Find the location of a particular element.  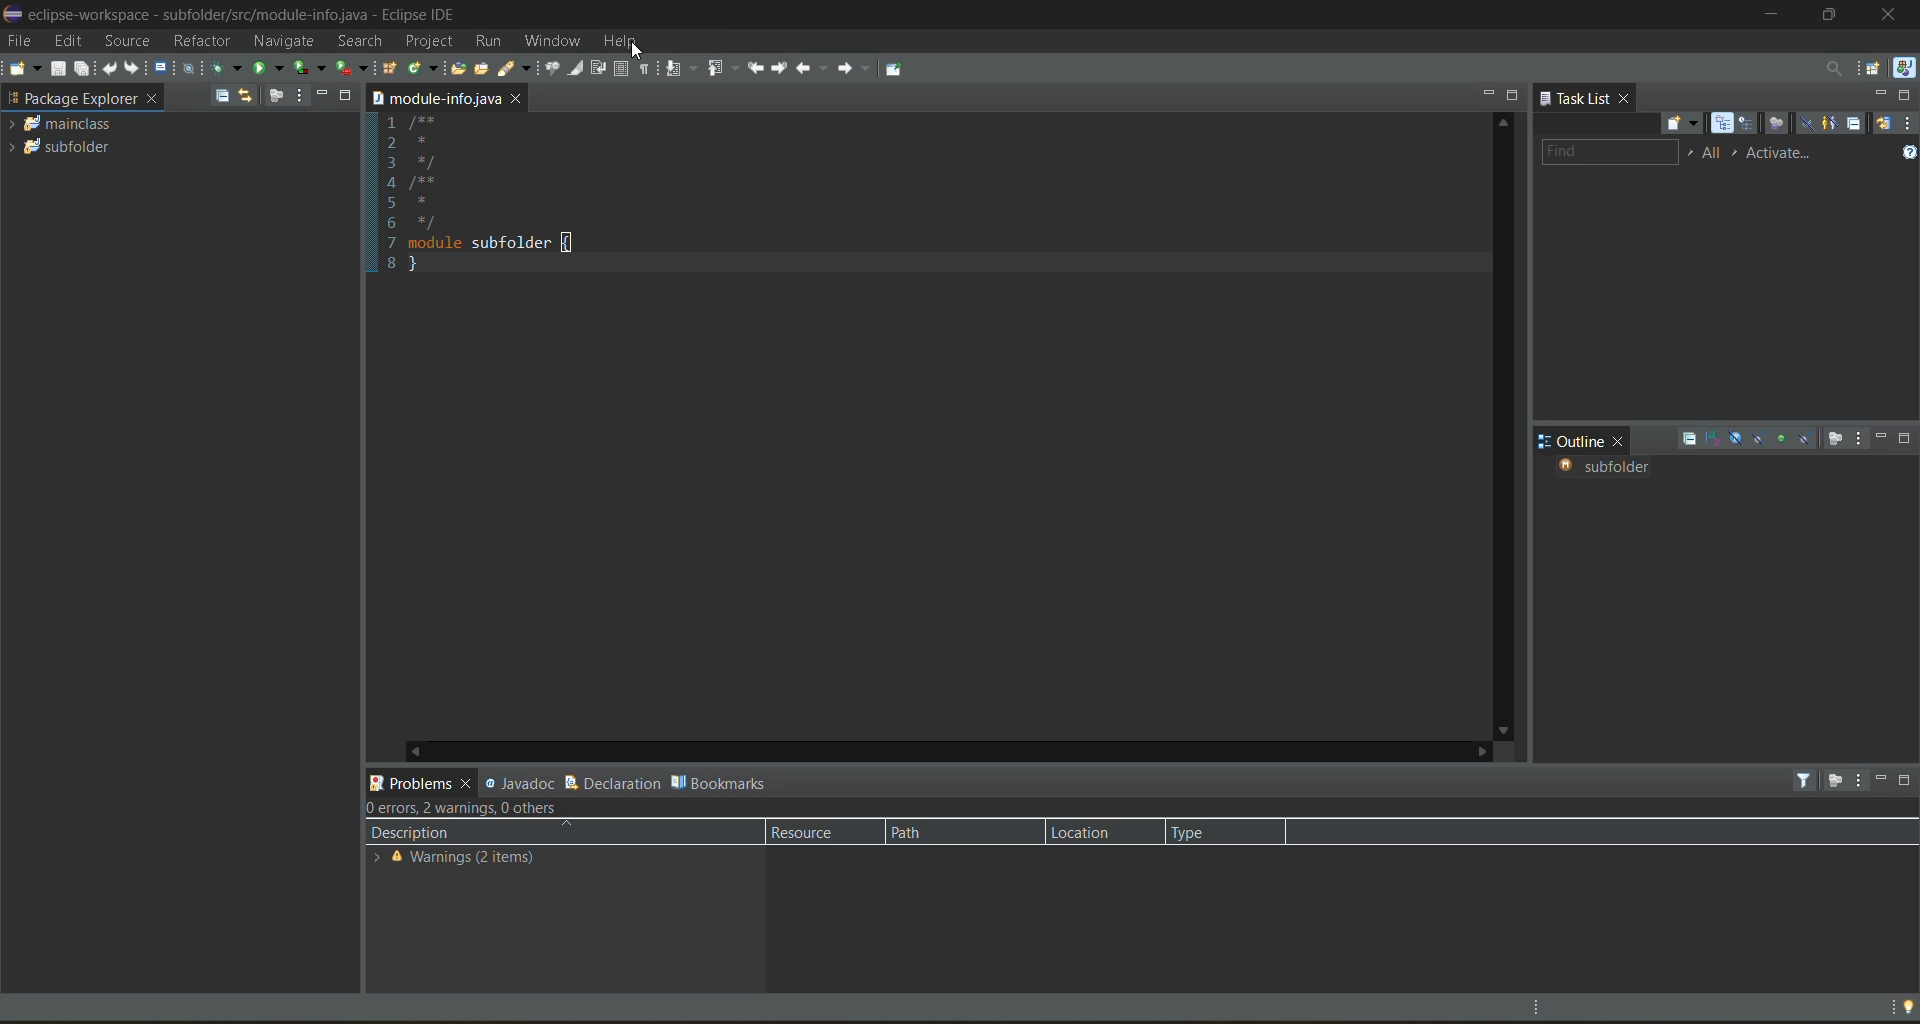

show whitespace characters is located at coordinates (648, 70).